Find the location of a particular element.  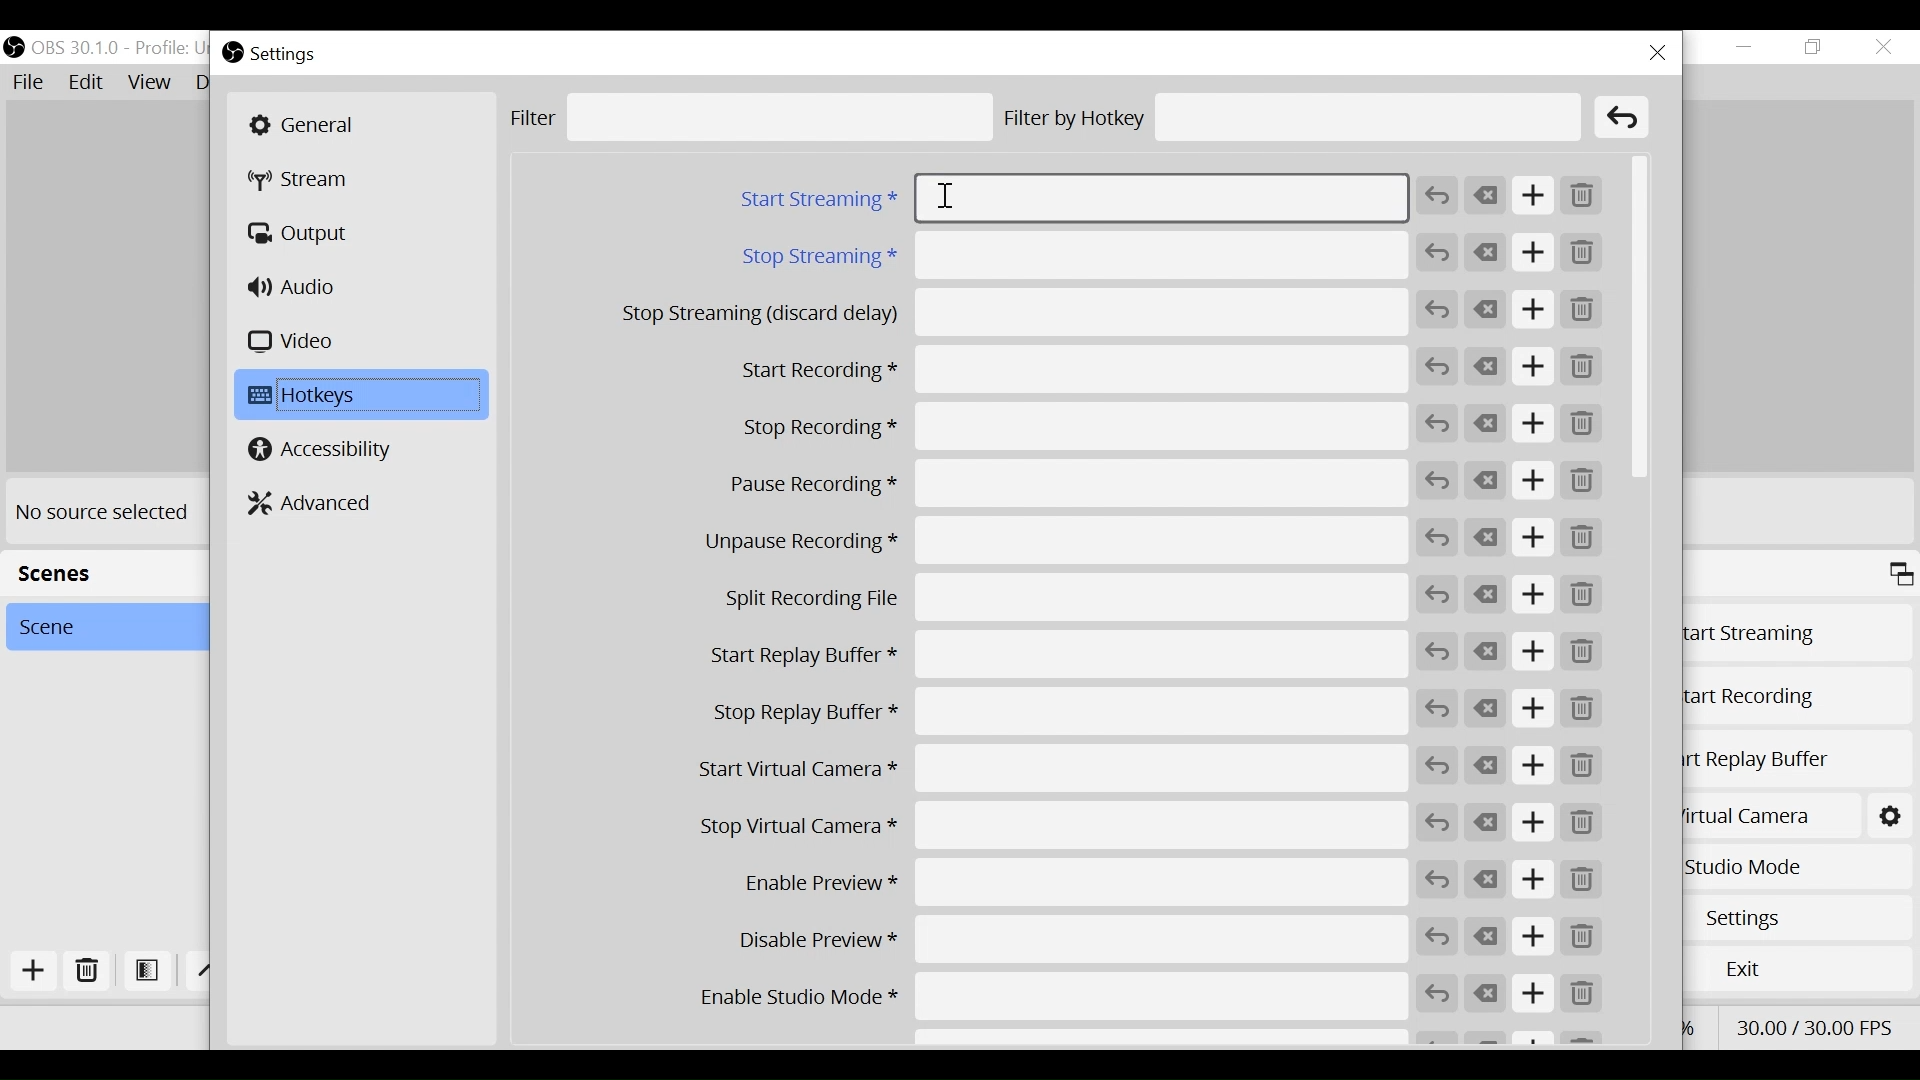

Remove is located at coordinates (1581, 253).